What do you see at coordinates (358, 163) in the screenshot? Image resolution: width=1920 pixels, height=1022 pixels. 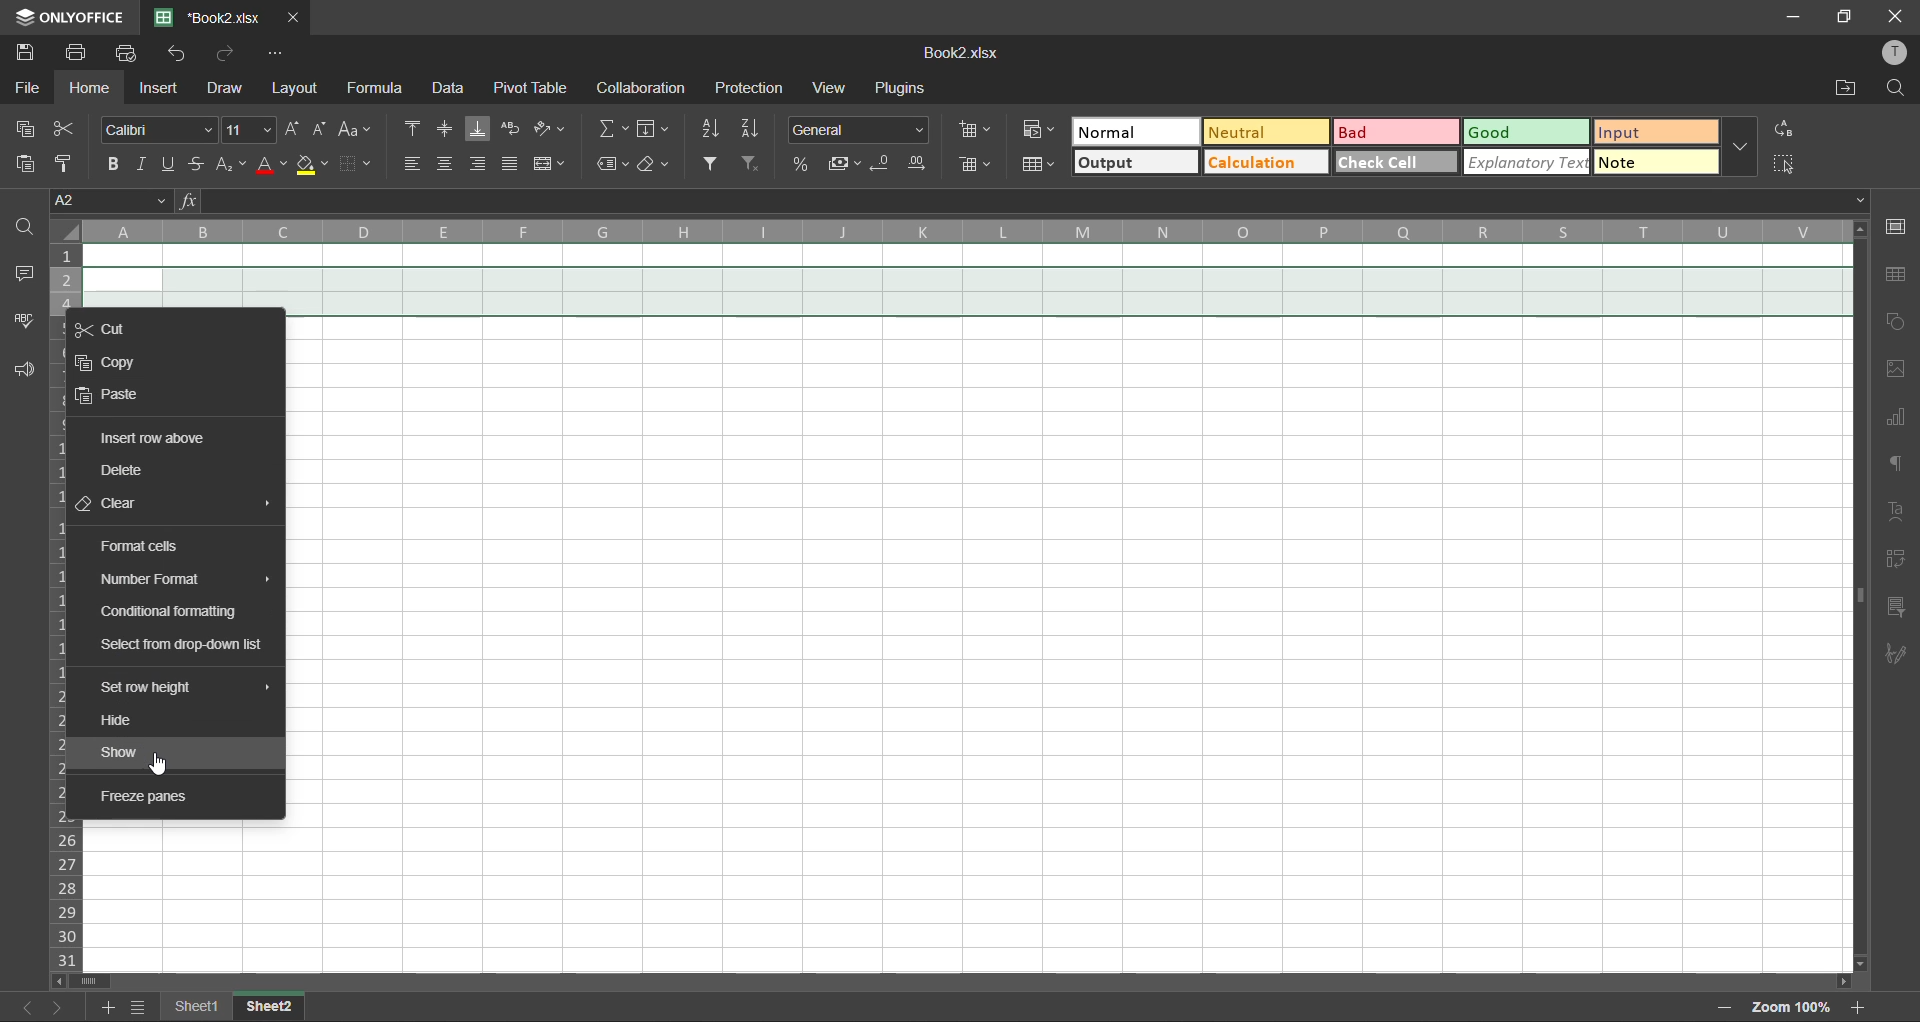 I see `borders` at bounding box center [358, 163].